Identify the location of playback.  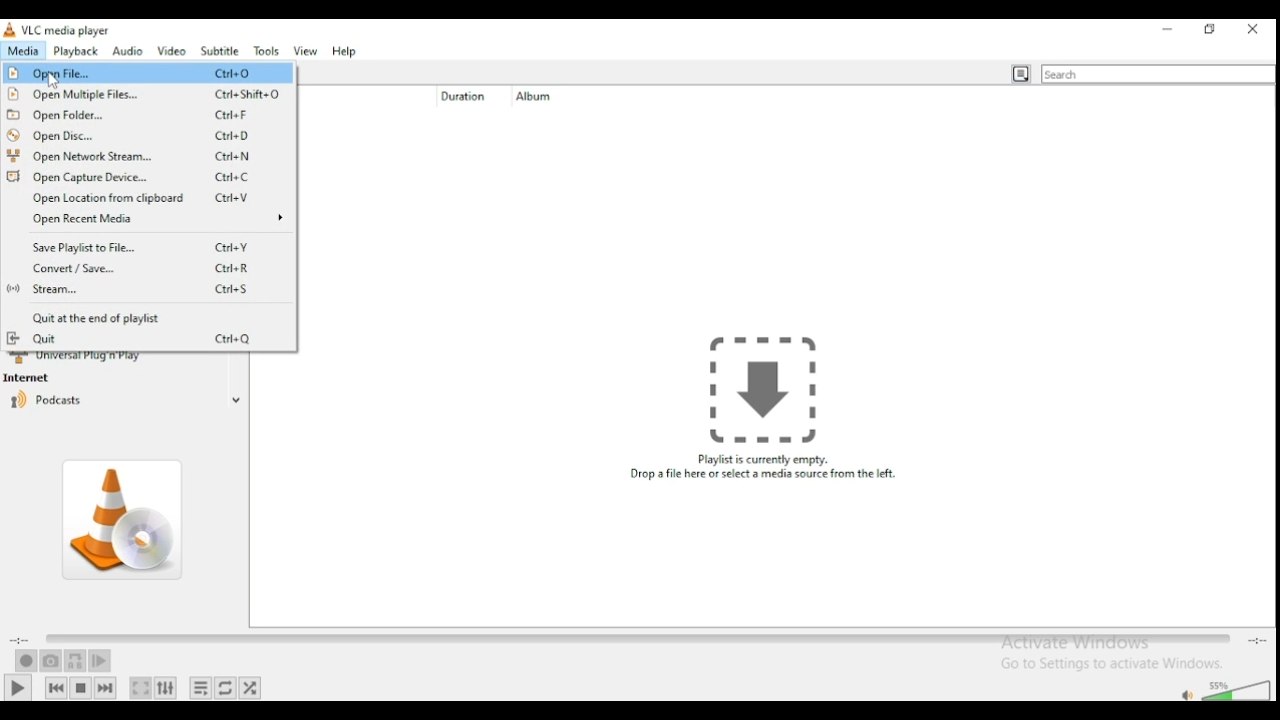
(74, 50).